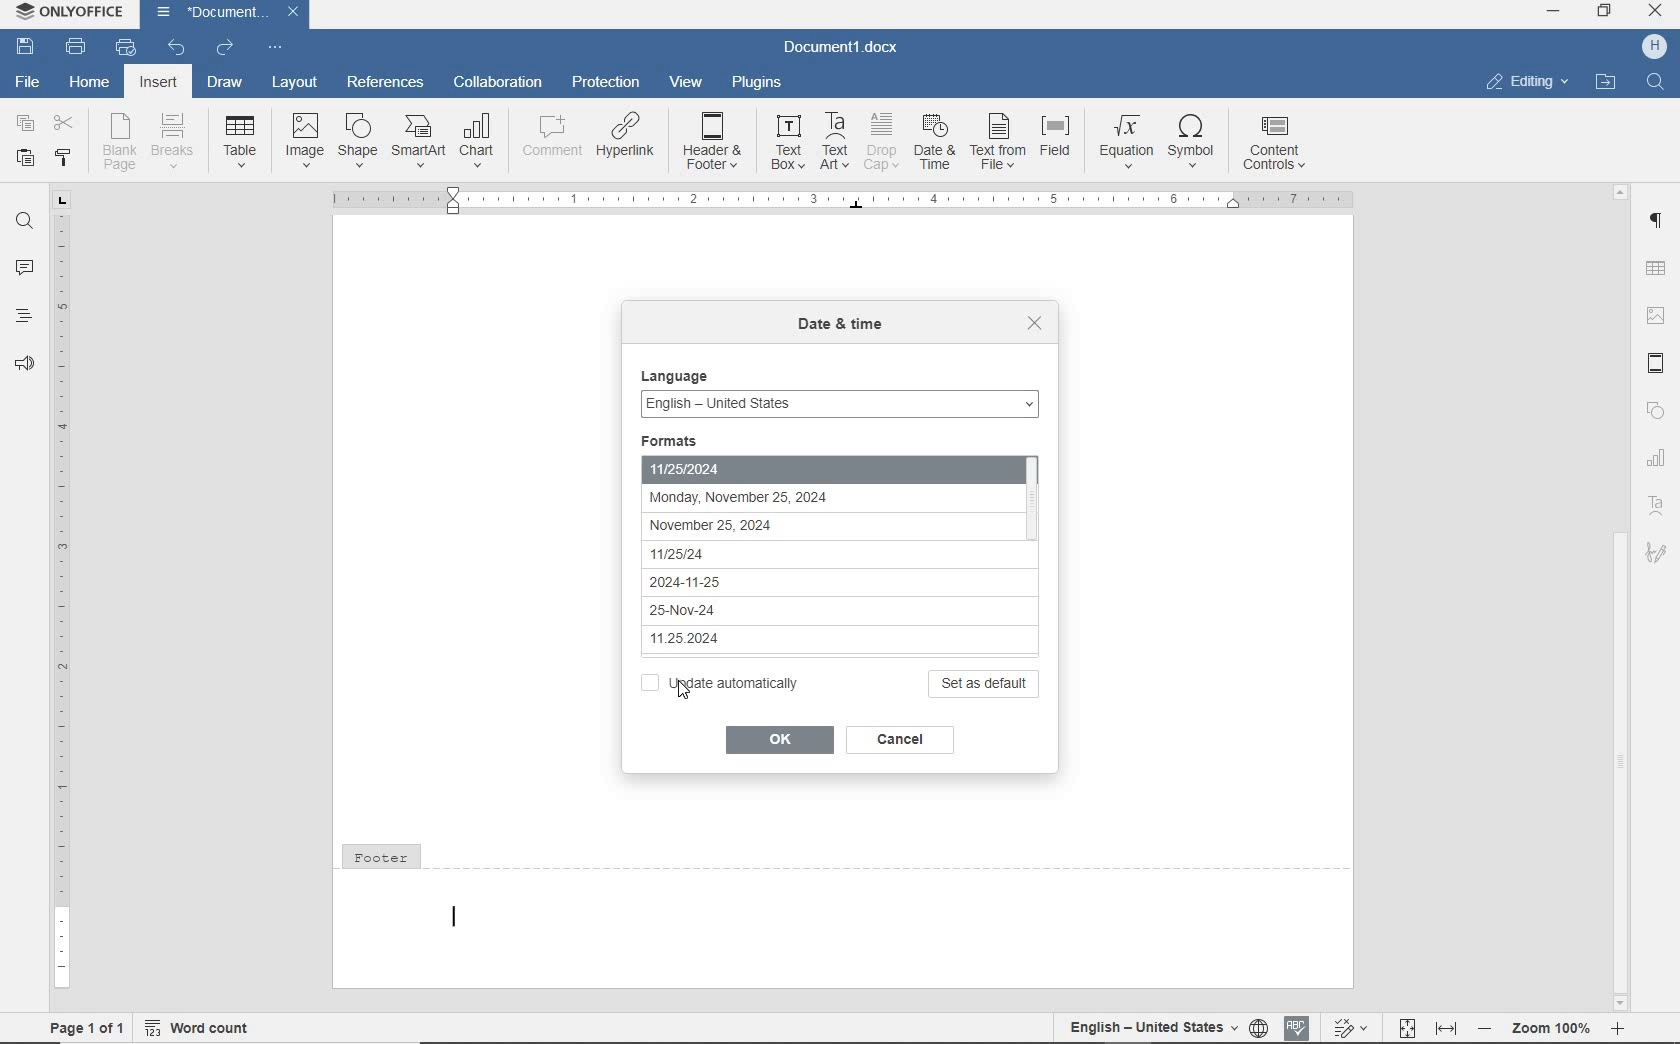 The height and width of the screenshot is (1044, 1680). Describe the element at coordinates (550, 137) in the screenshot. I see `comment` at that location.